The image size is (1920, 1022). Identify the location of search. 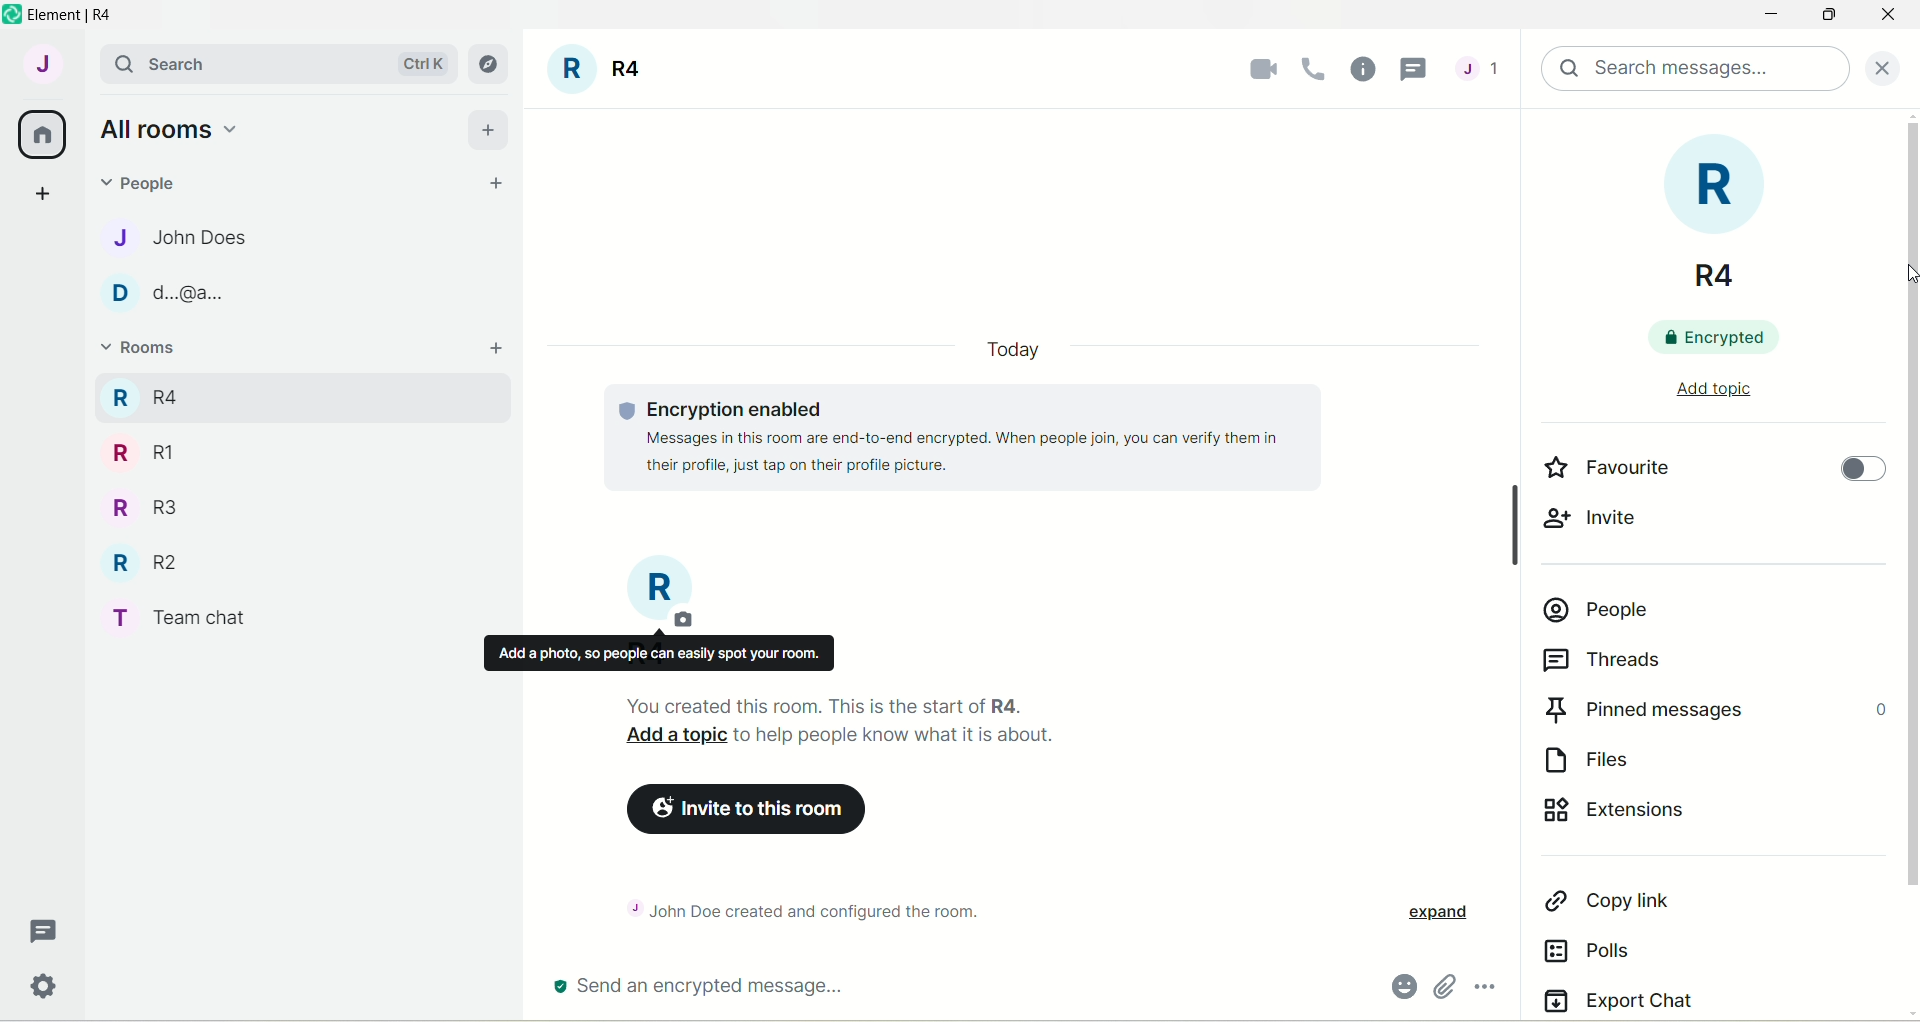
(170, 63).